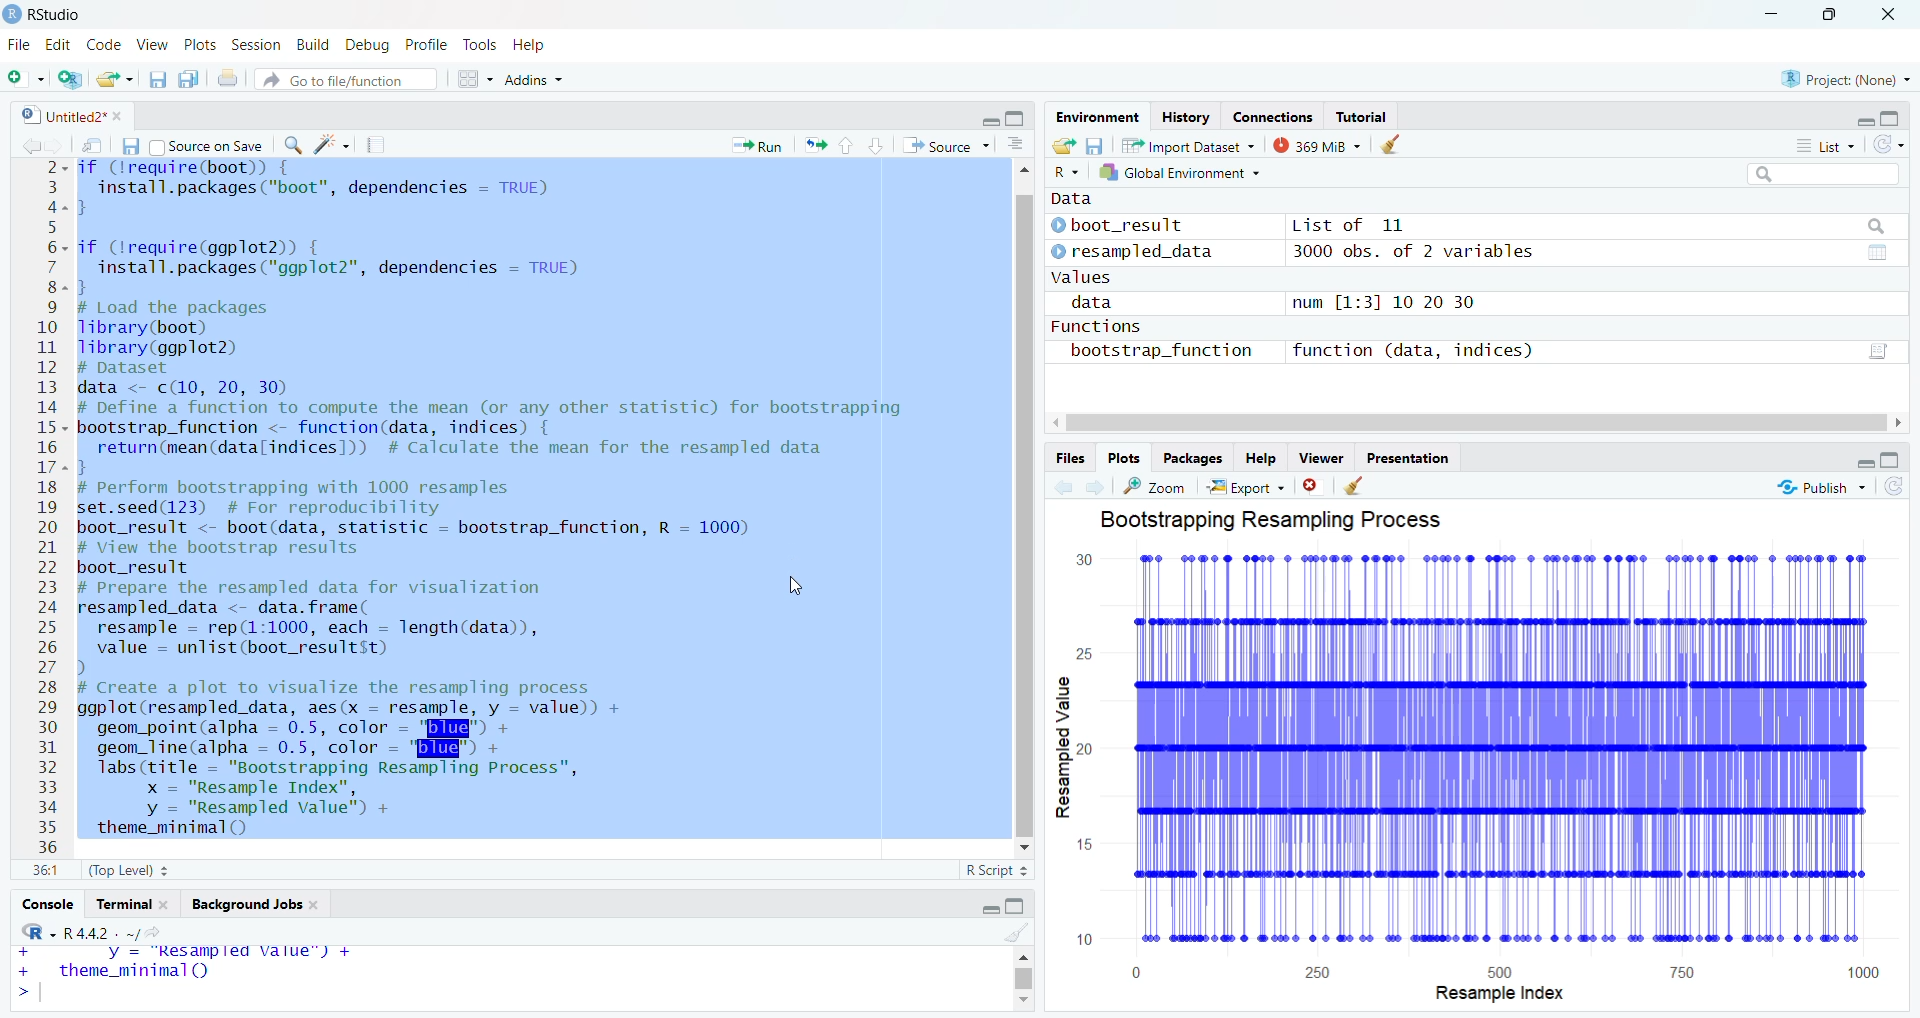 The image size is (1920, 1018). What do you see at coordinates (333, 143) in the screenshot?
I see `code tools` at bounding box center [333, 143].